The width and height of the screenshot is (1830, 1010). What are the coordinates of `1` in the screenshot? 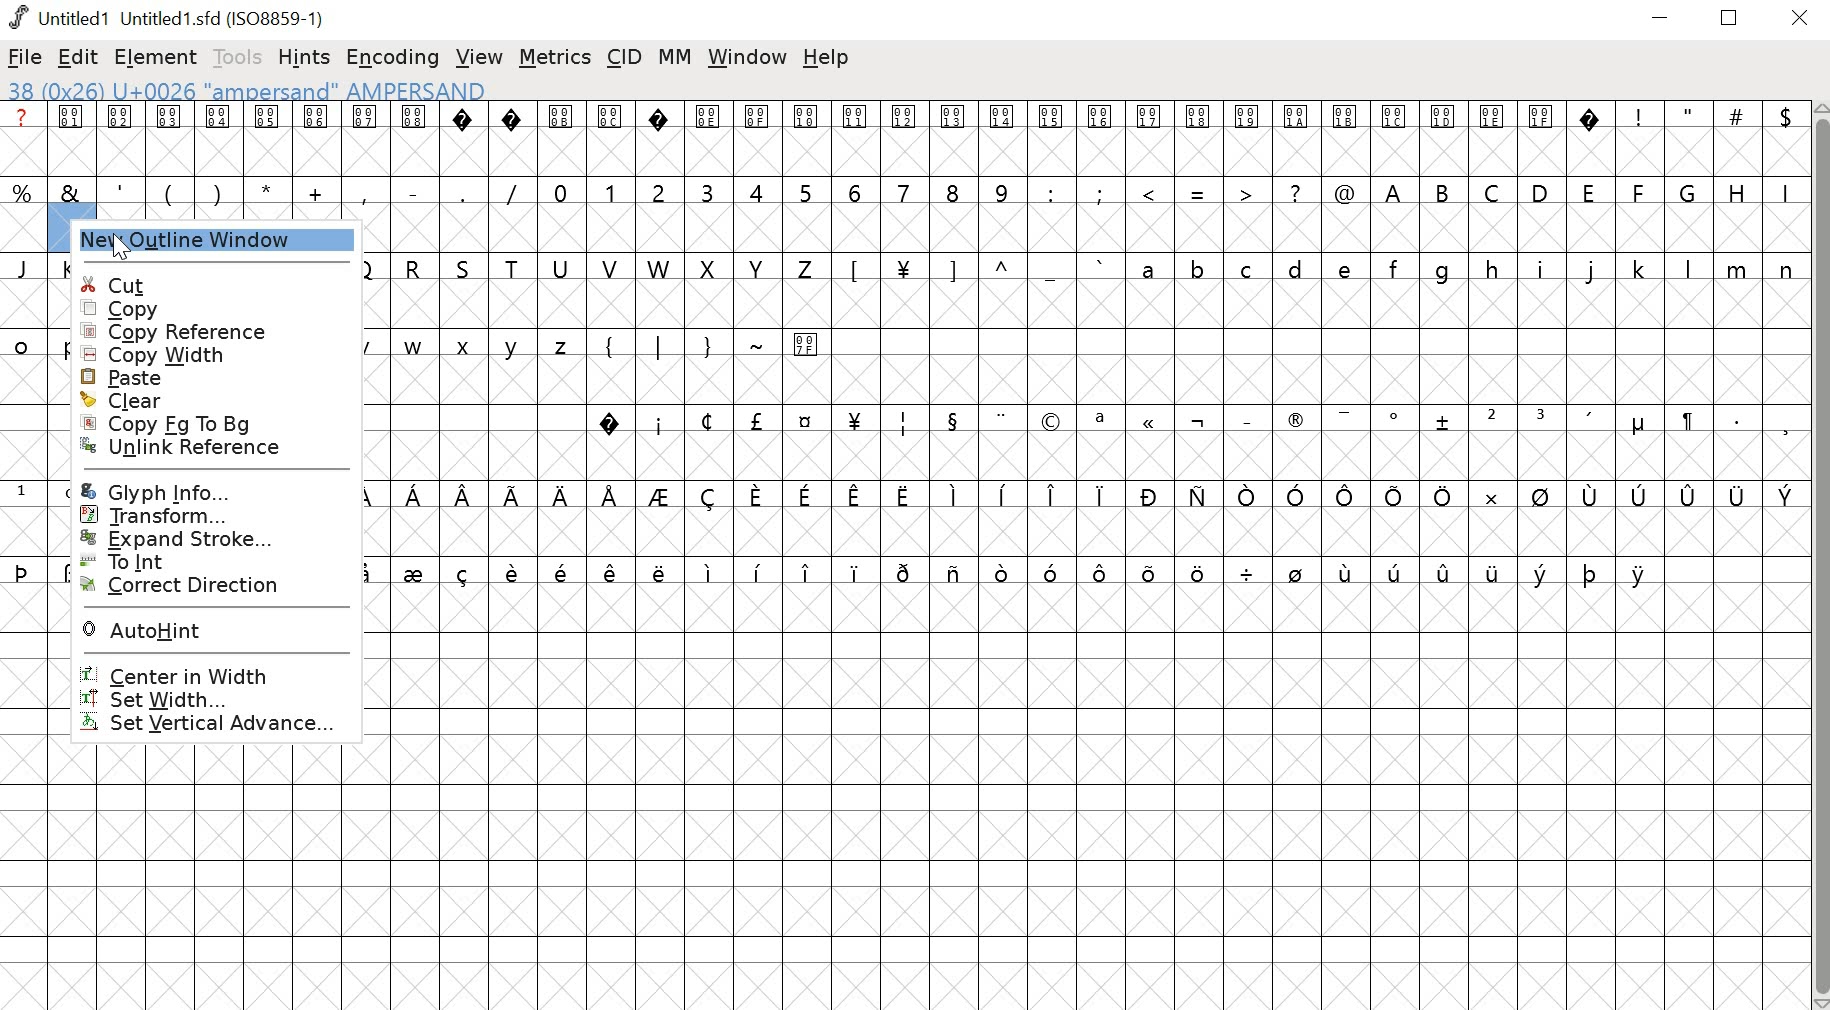 It's located at (610, 190).